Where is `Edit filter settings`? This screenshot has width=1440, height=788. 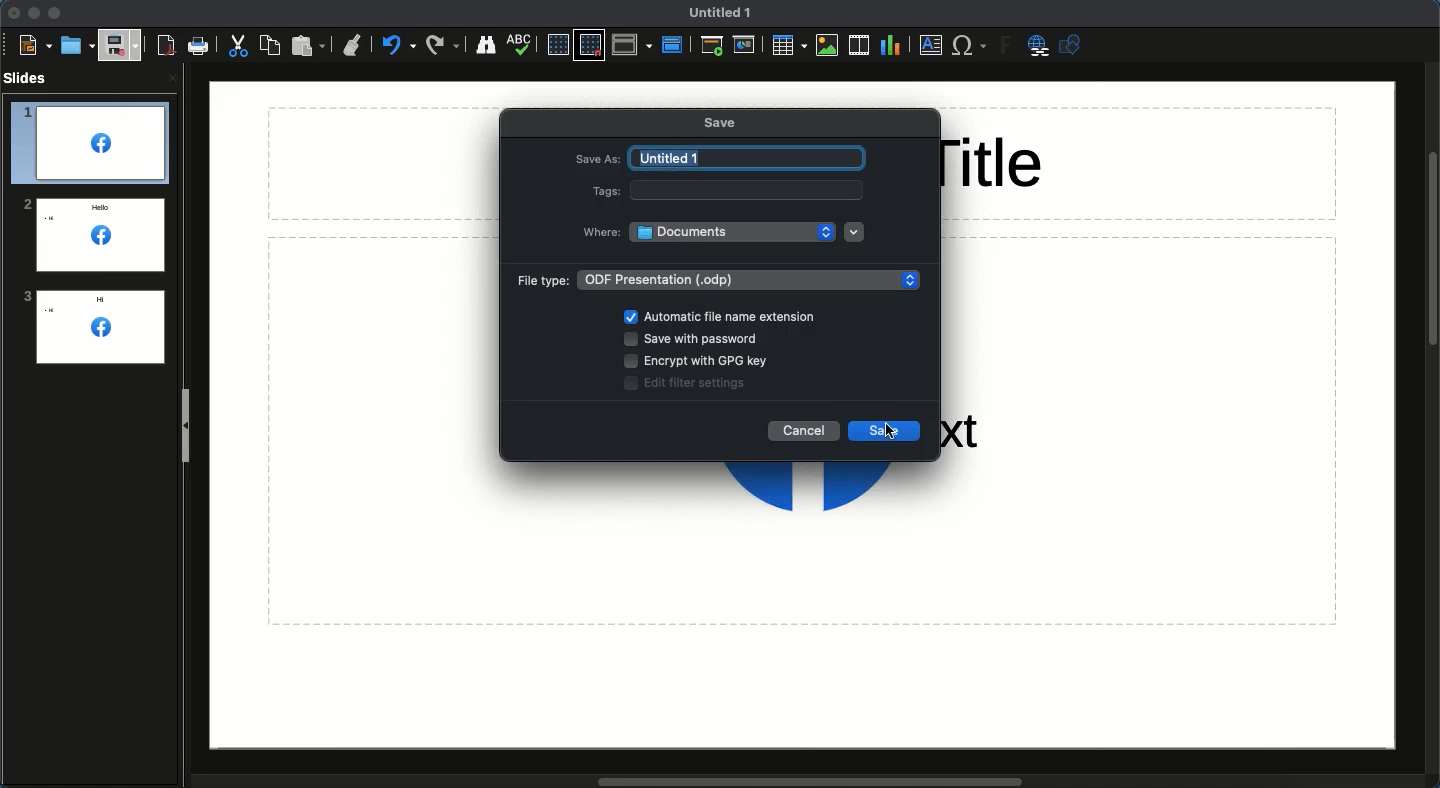
Edit filter settings is located at coordinates (688, 383).